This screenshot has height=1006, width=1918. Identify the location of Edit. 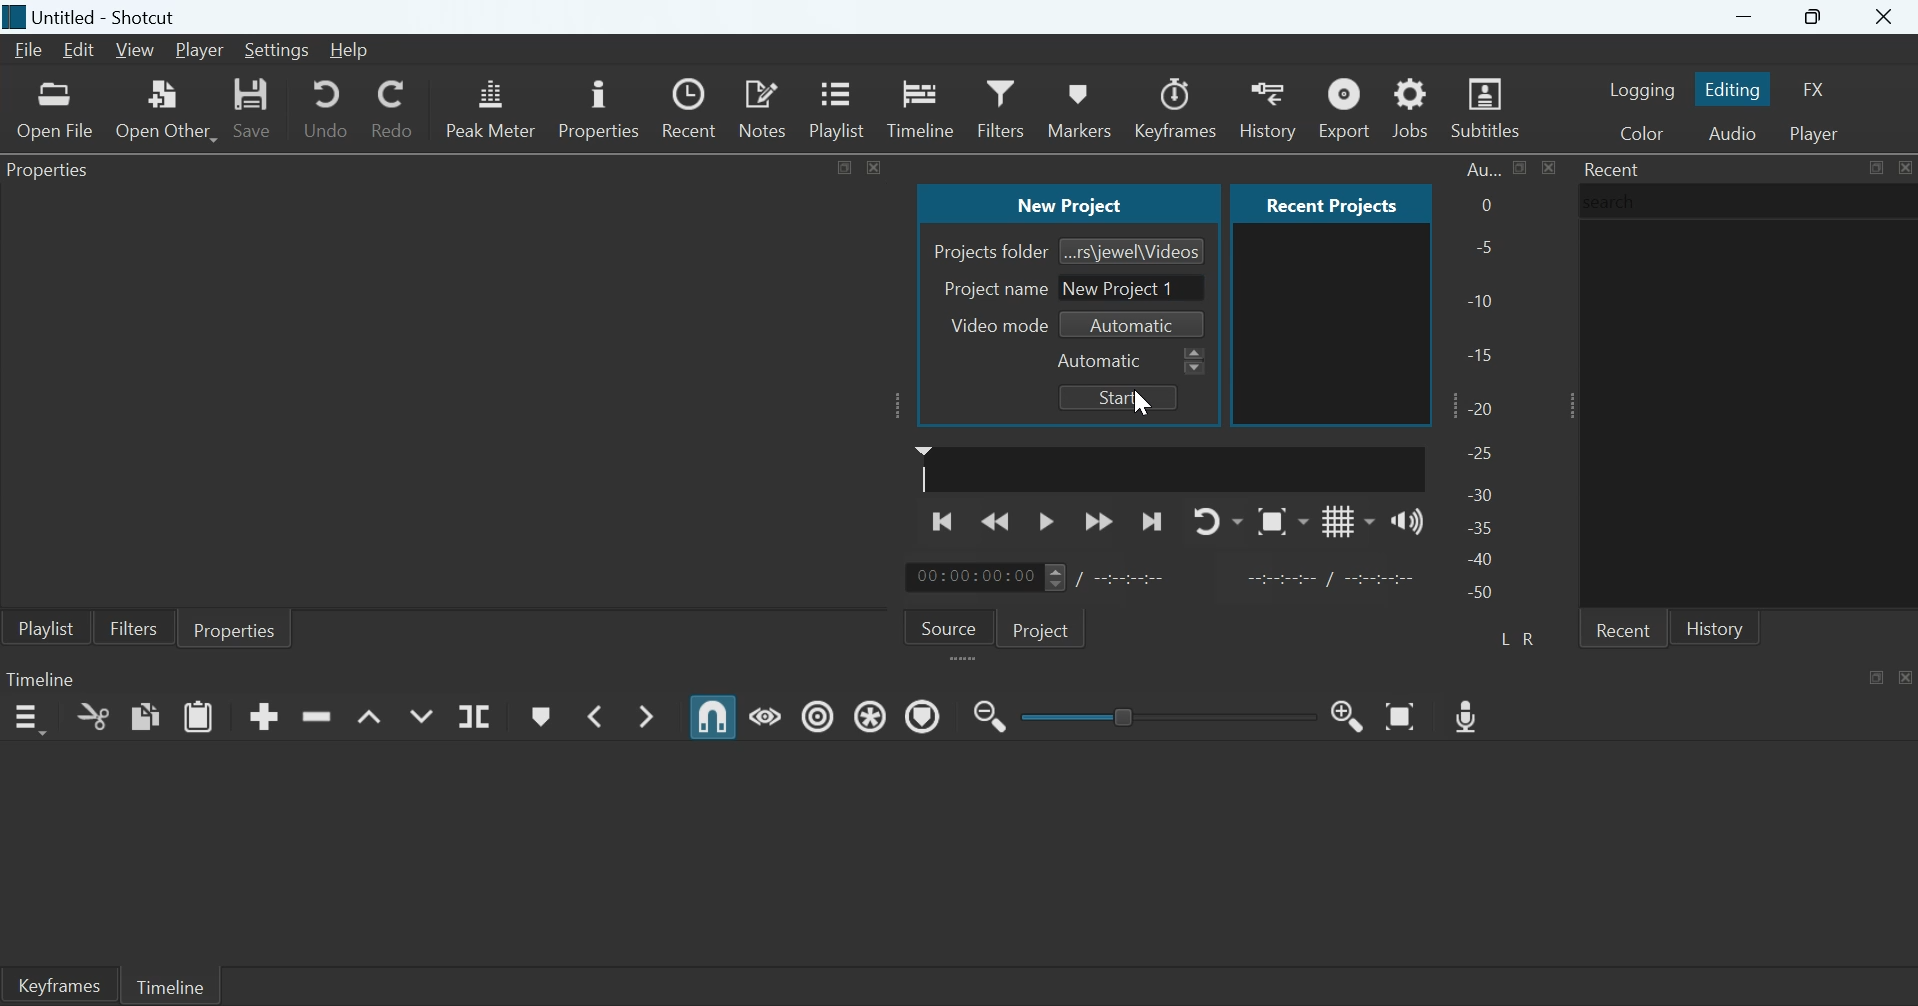
(78, 50).